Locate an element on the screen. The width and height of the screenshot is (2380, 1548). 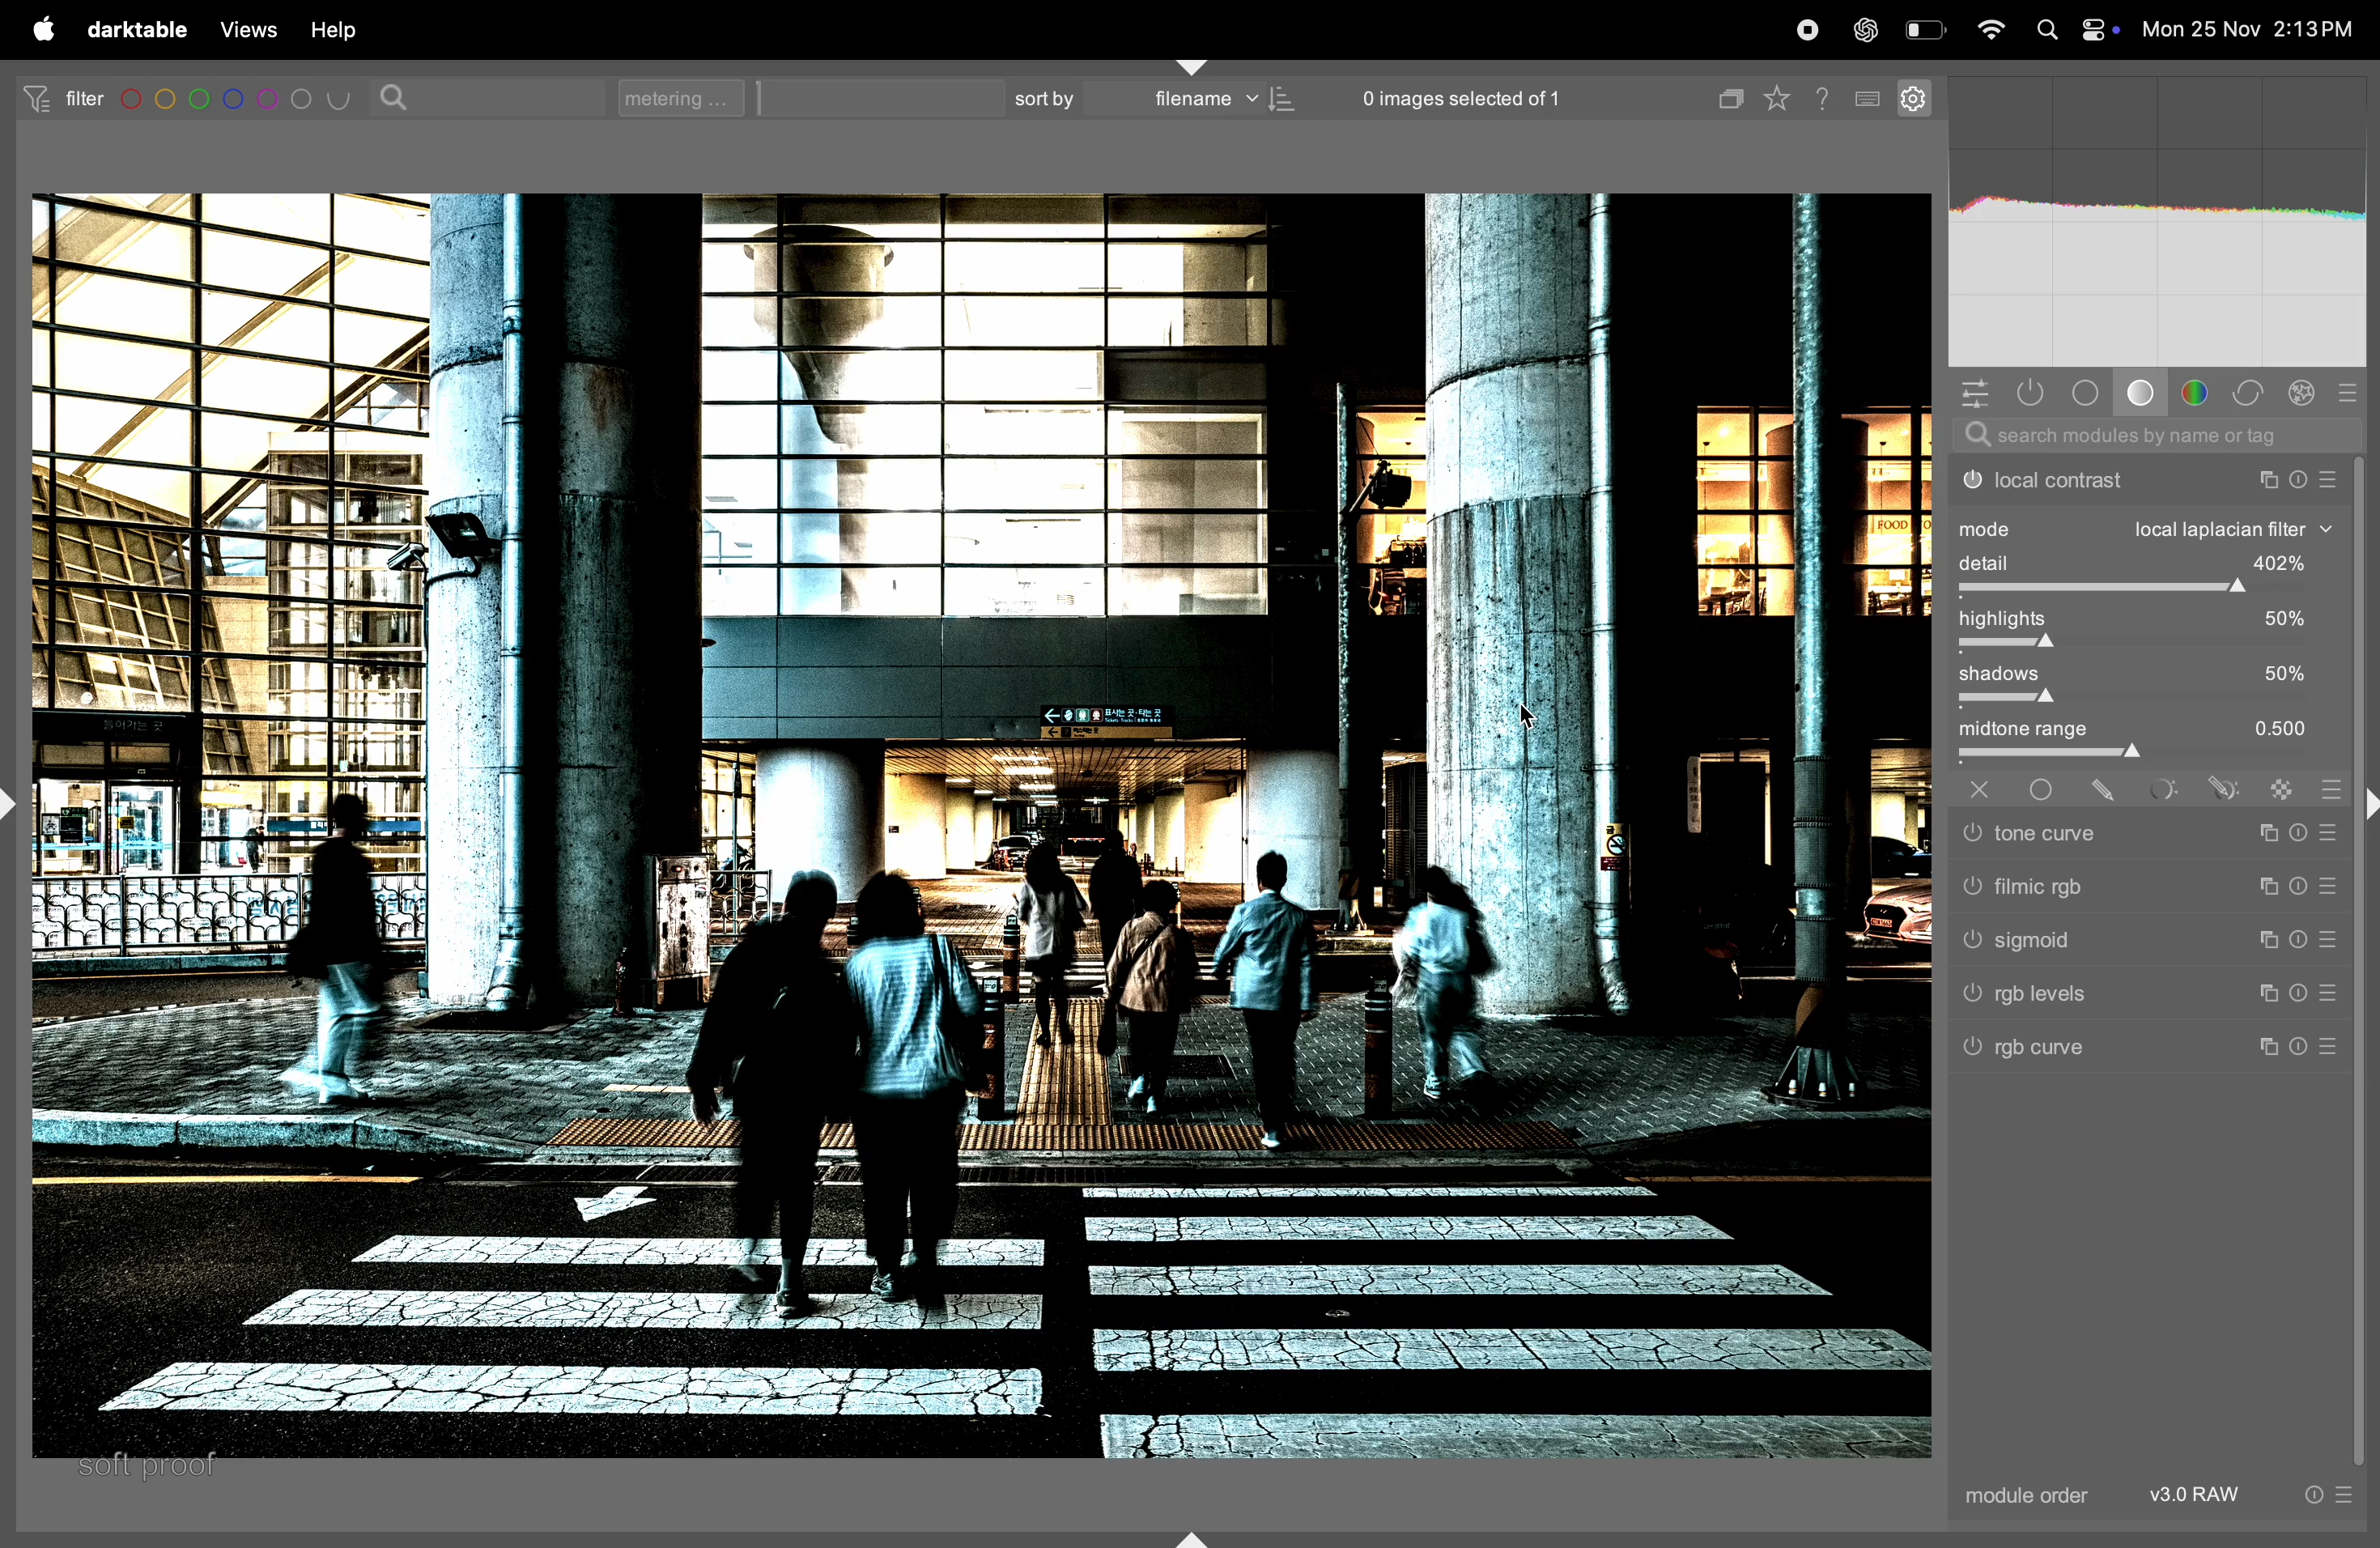
toggle is located at coordinates (2151, 593).